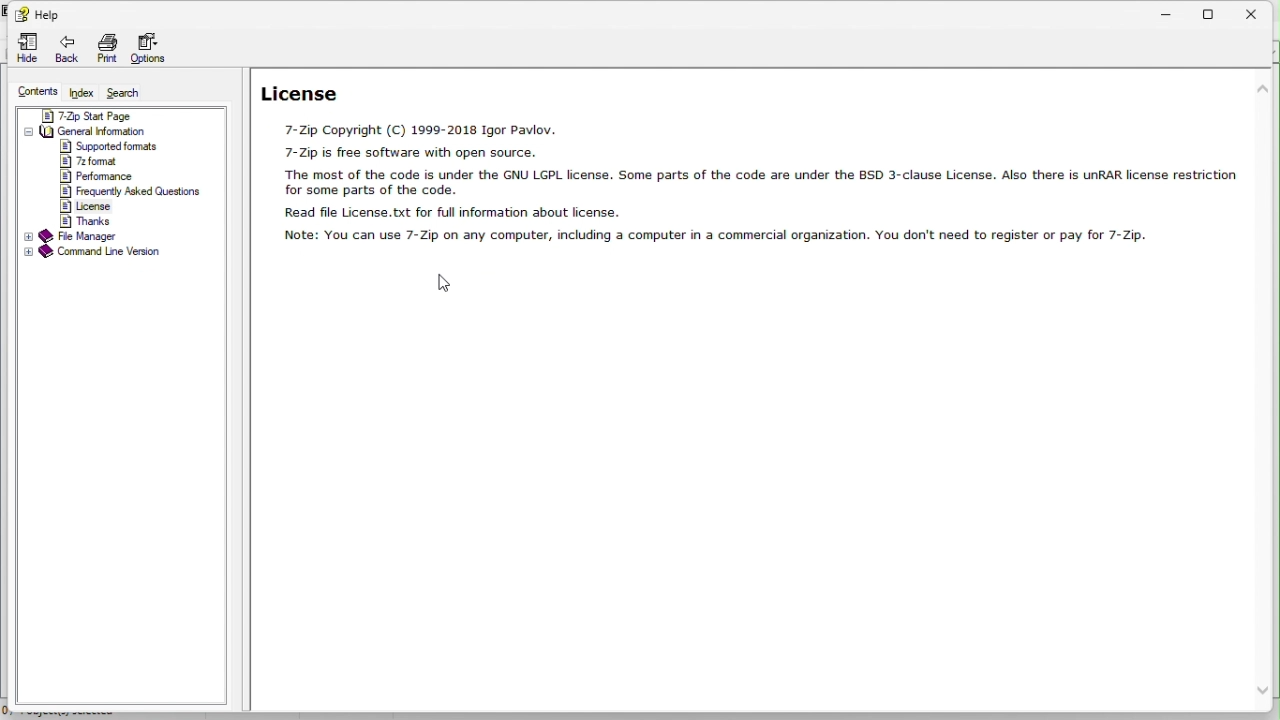  I want to click on General information, so click(87, 131).